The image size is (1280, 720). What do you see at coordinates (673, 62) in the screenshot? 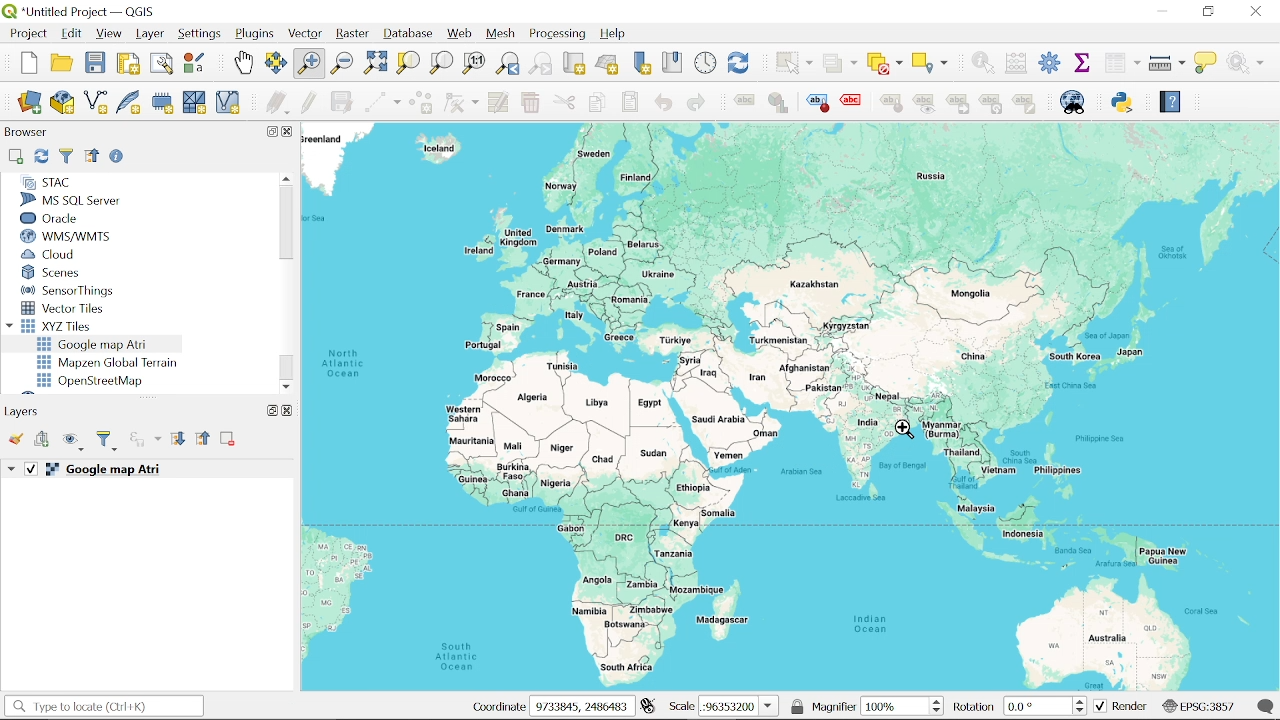
I see `Show special bookmark` at bounding box center [673, 62].